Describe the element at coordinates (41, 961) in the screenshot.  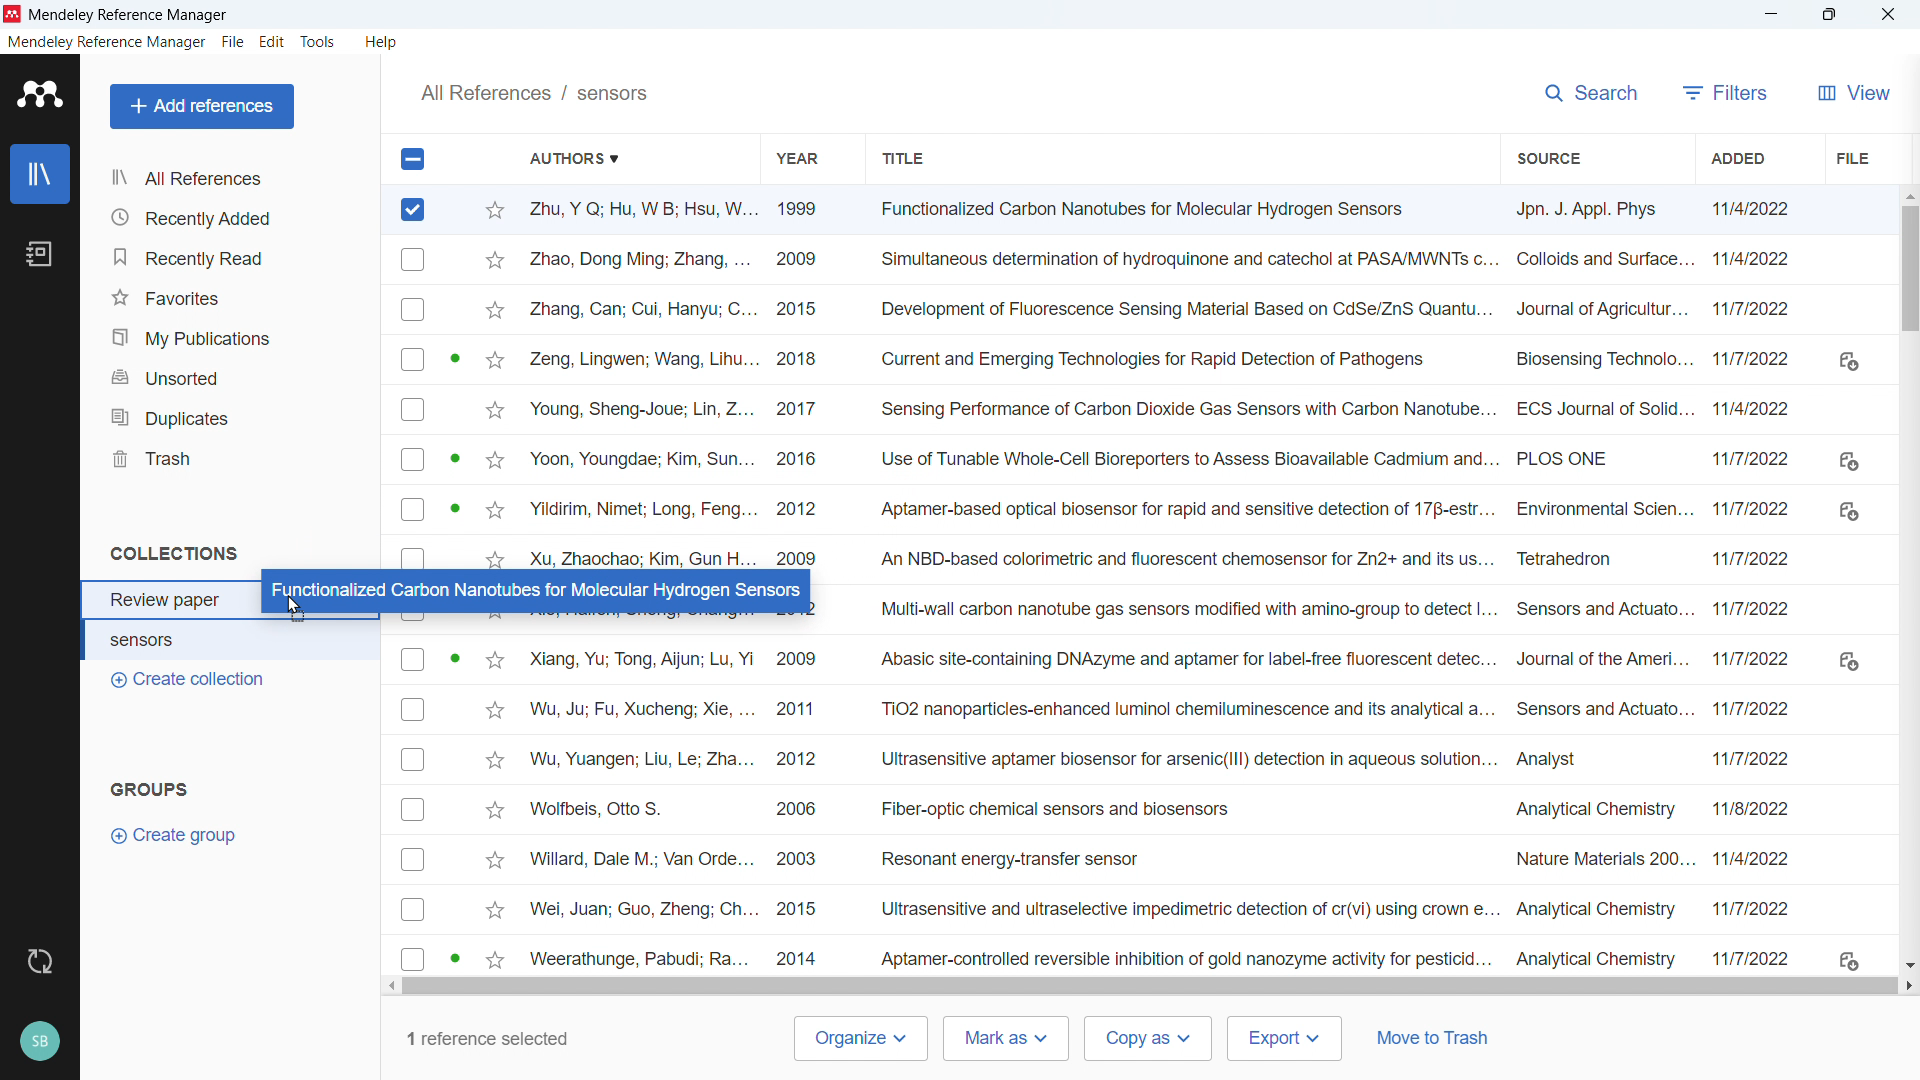
I see `sync ` at that location.